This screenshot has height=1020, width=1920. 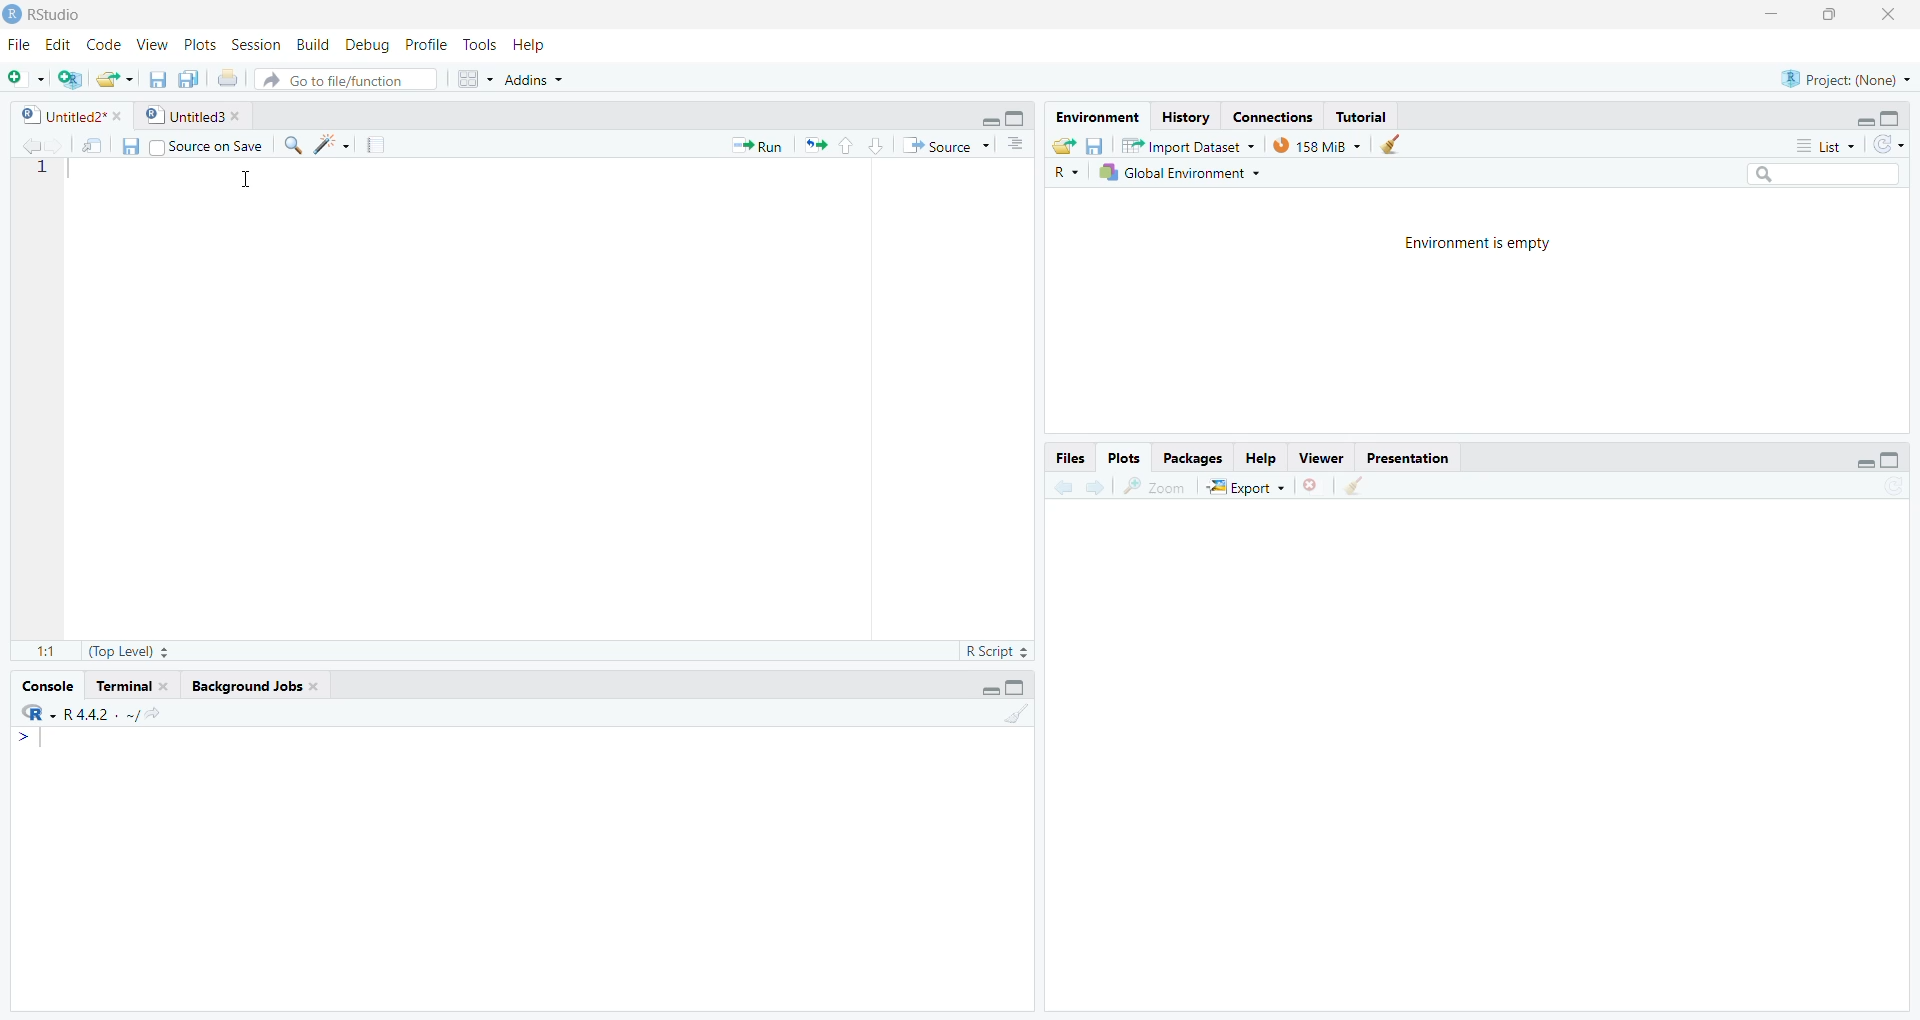 What do you see at coordinates (103, 713) in the screenshot?
I see `R-4.A.2.-` at bounding box center [103, 713].